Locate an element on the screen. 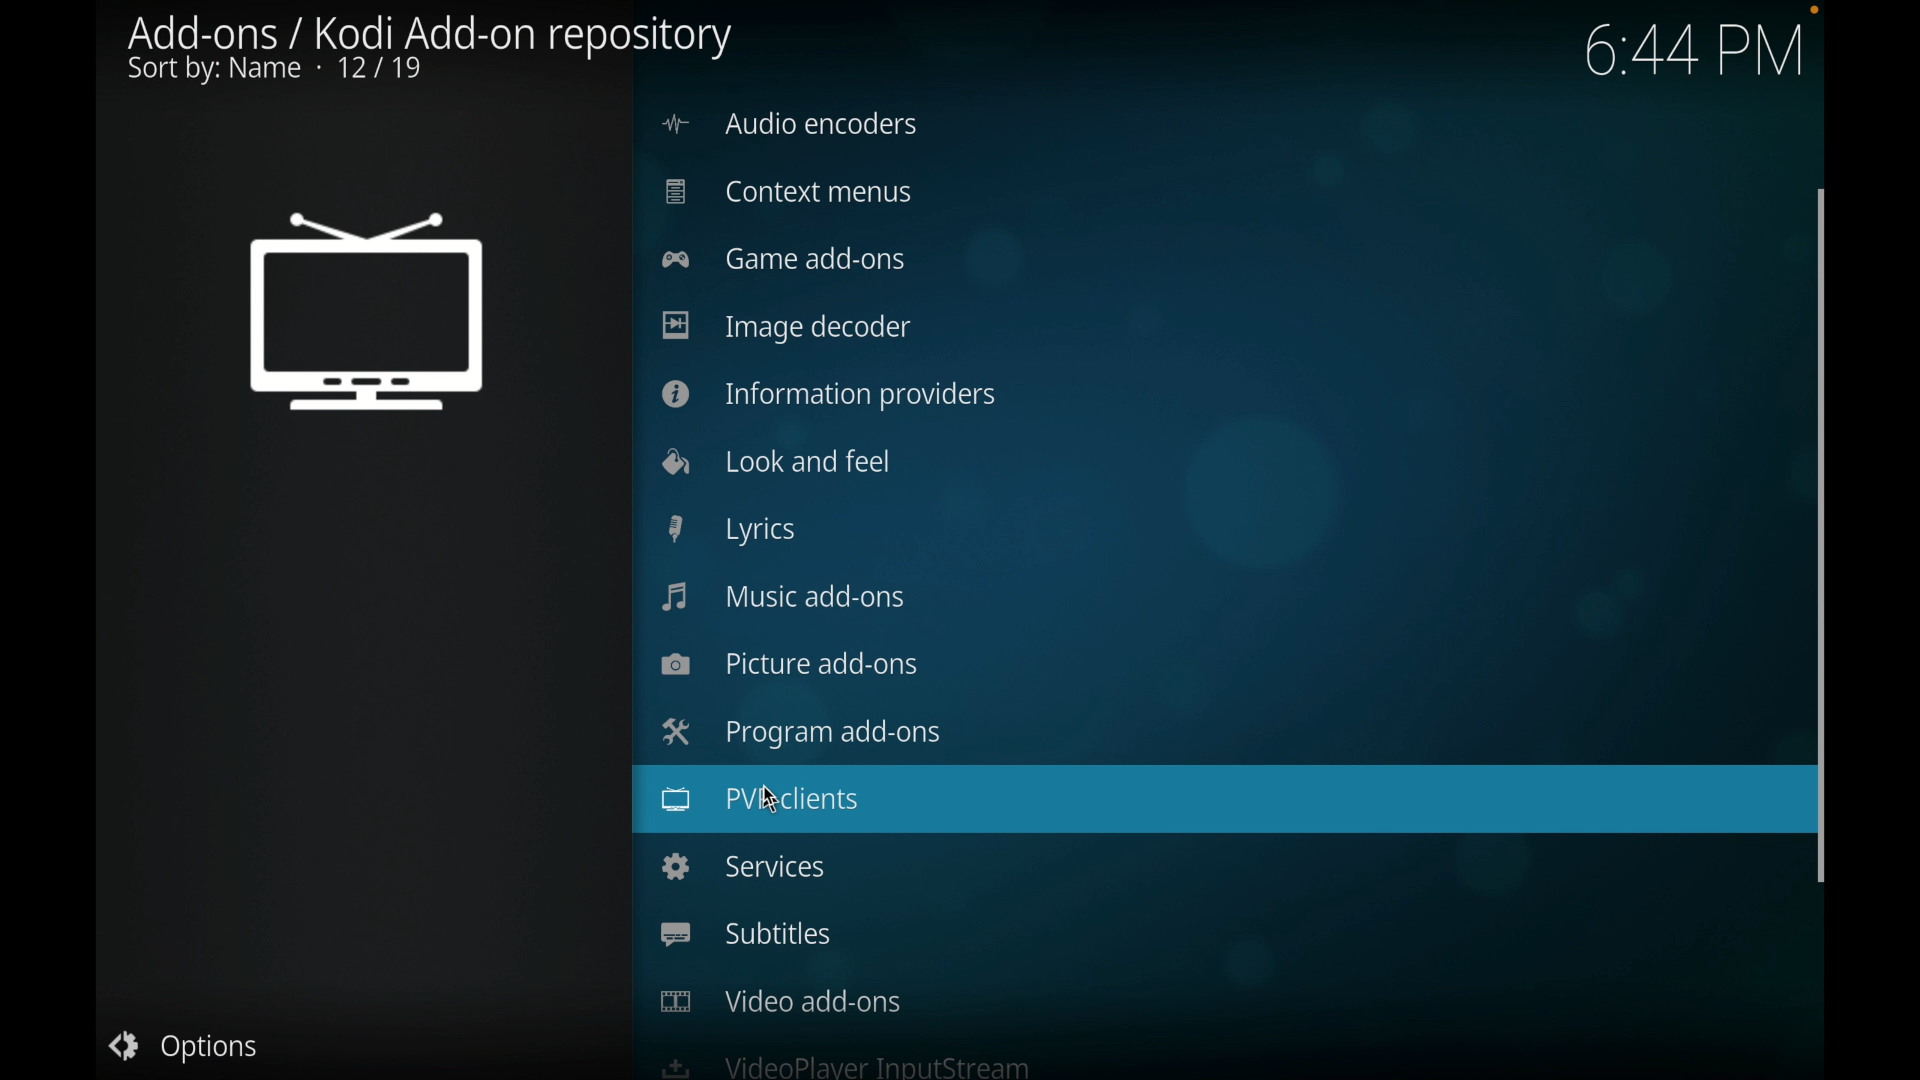 This screenshot has height=1080, width=1920. look and feel is located at coordinates (775, 462).